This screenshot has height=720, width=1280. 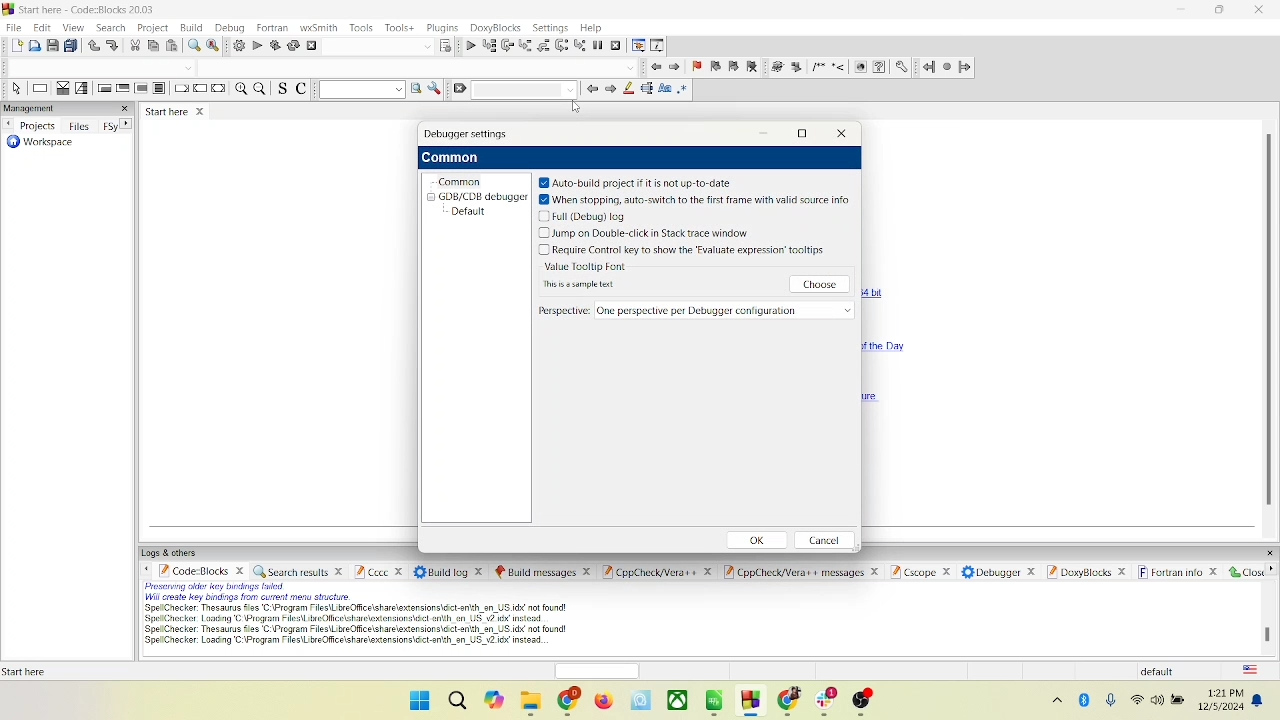 What do you see at coordinates (17, 44) in the screenshot?
I see `new` at bounding box center [17, 44].